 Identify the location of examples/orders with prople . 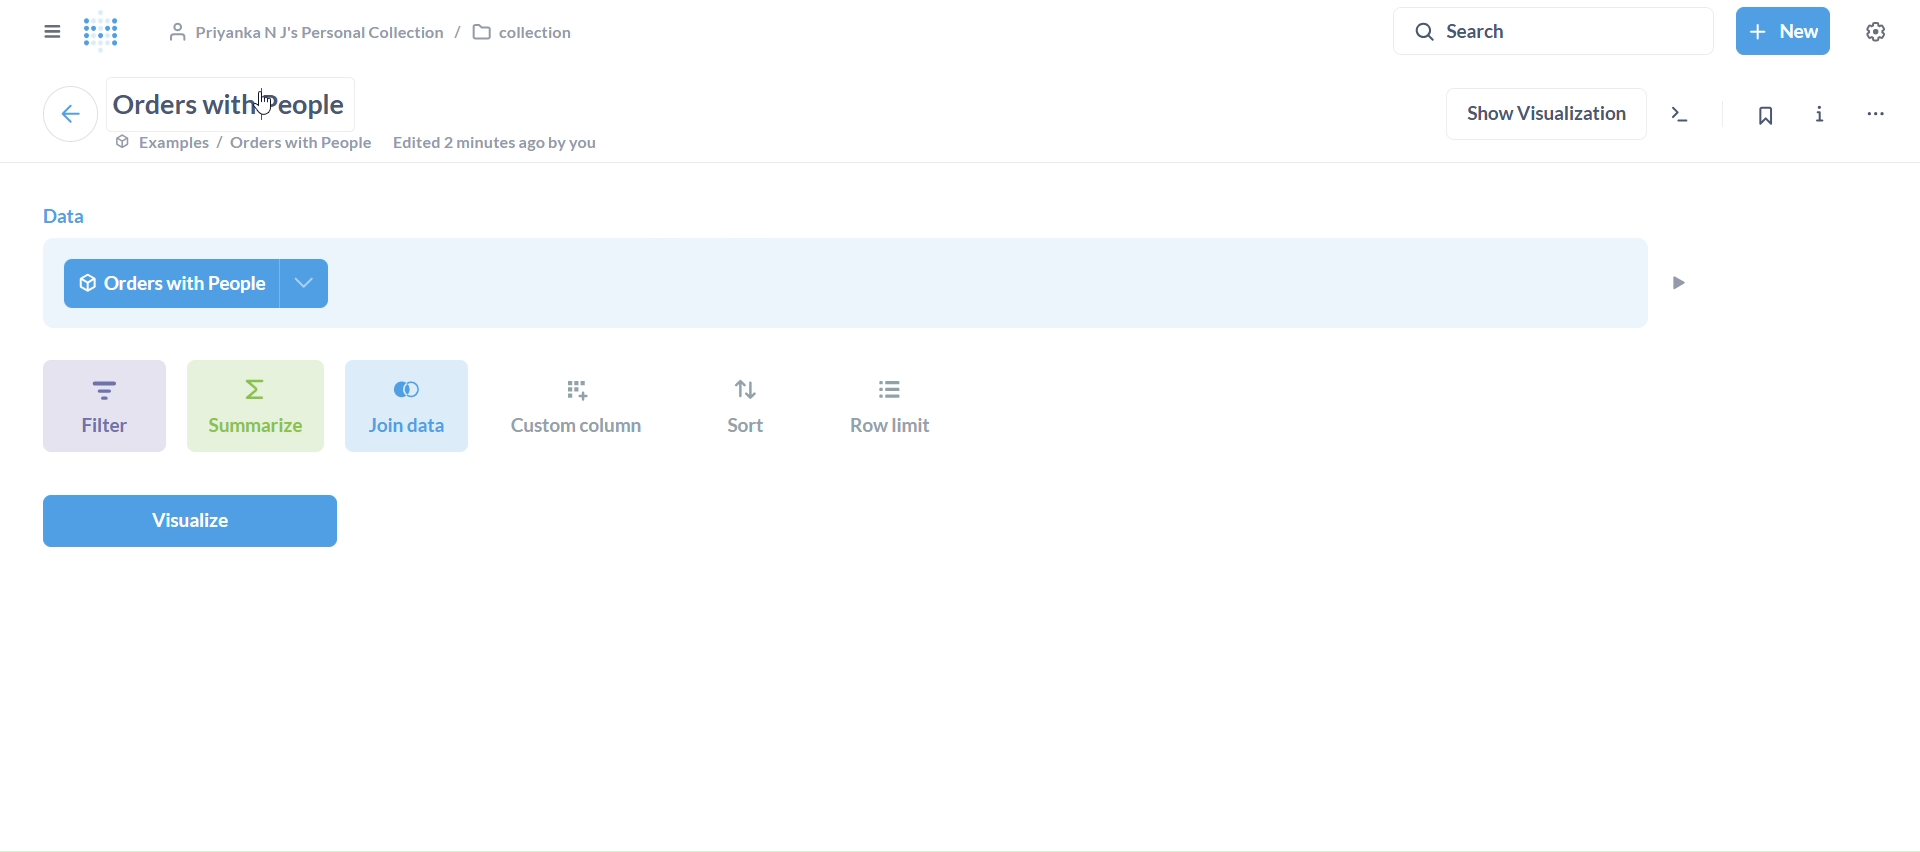
(242, 145).